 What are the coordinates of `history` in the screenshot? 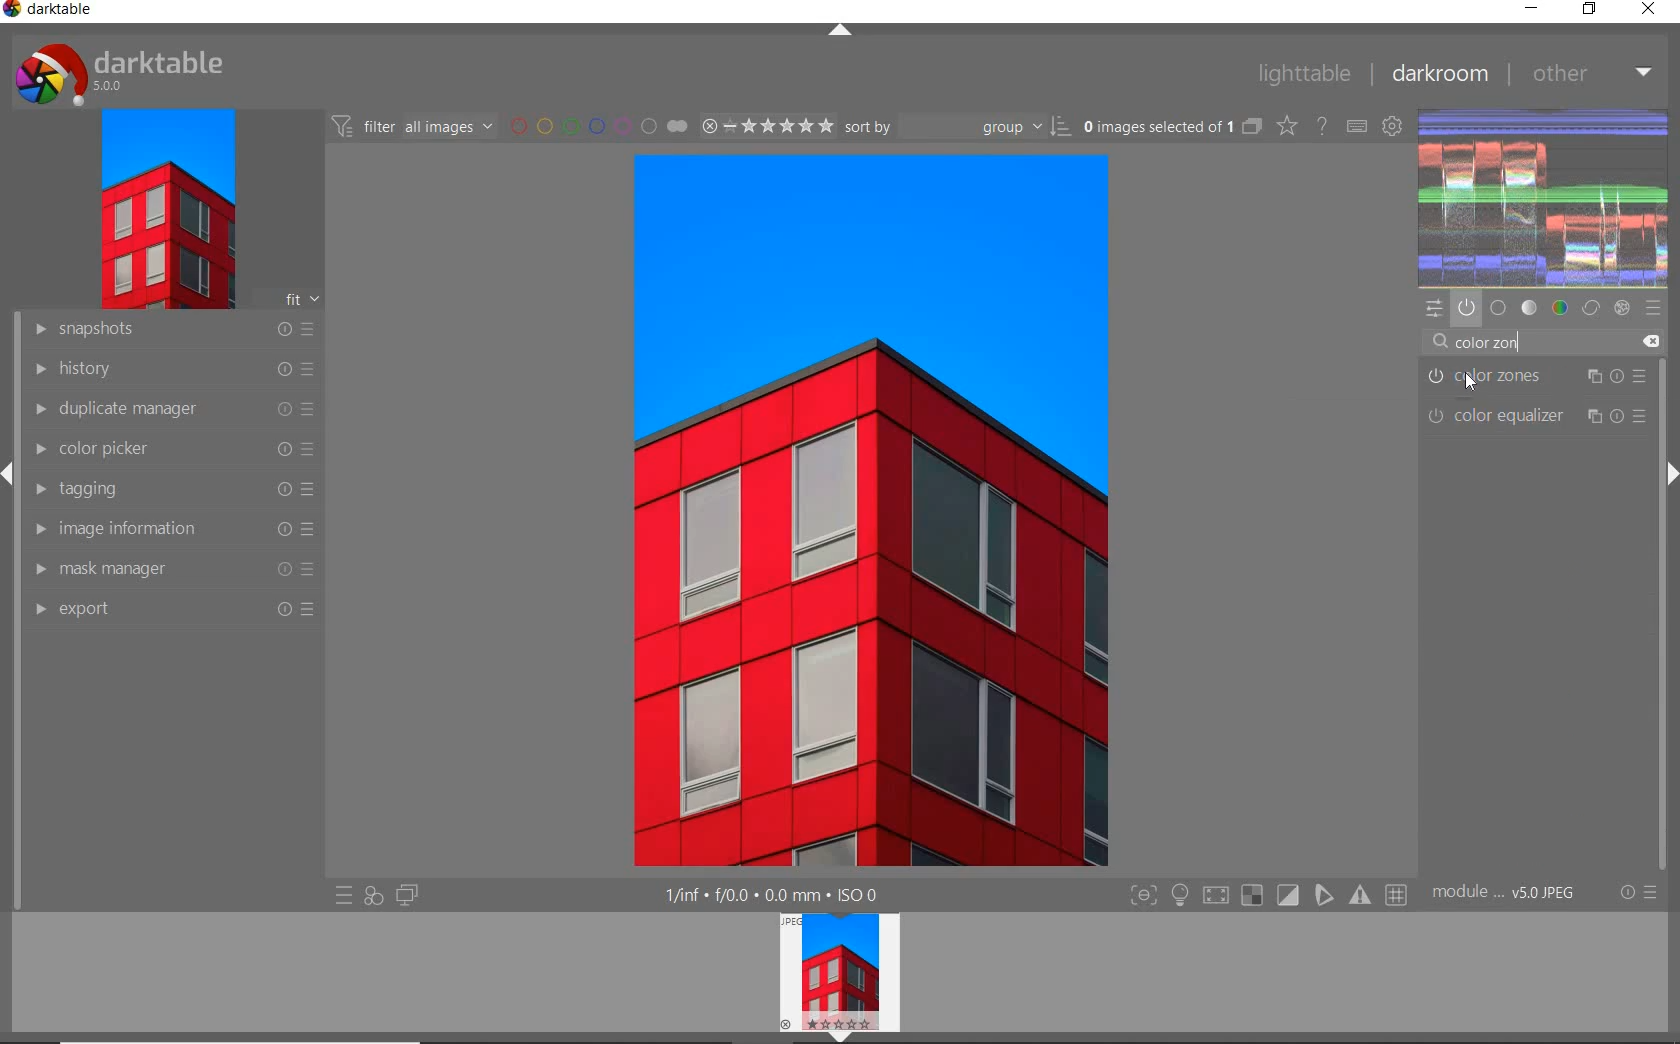 It's located at (169, 370).